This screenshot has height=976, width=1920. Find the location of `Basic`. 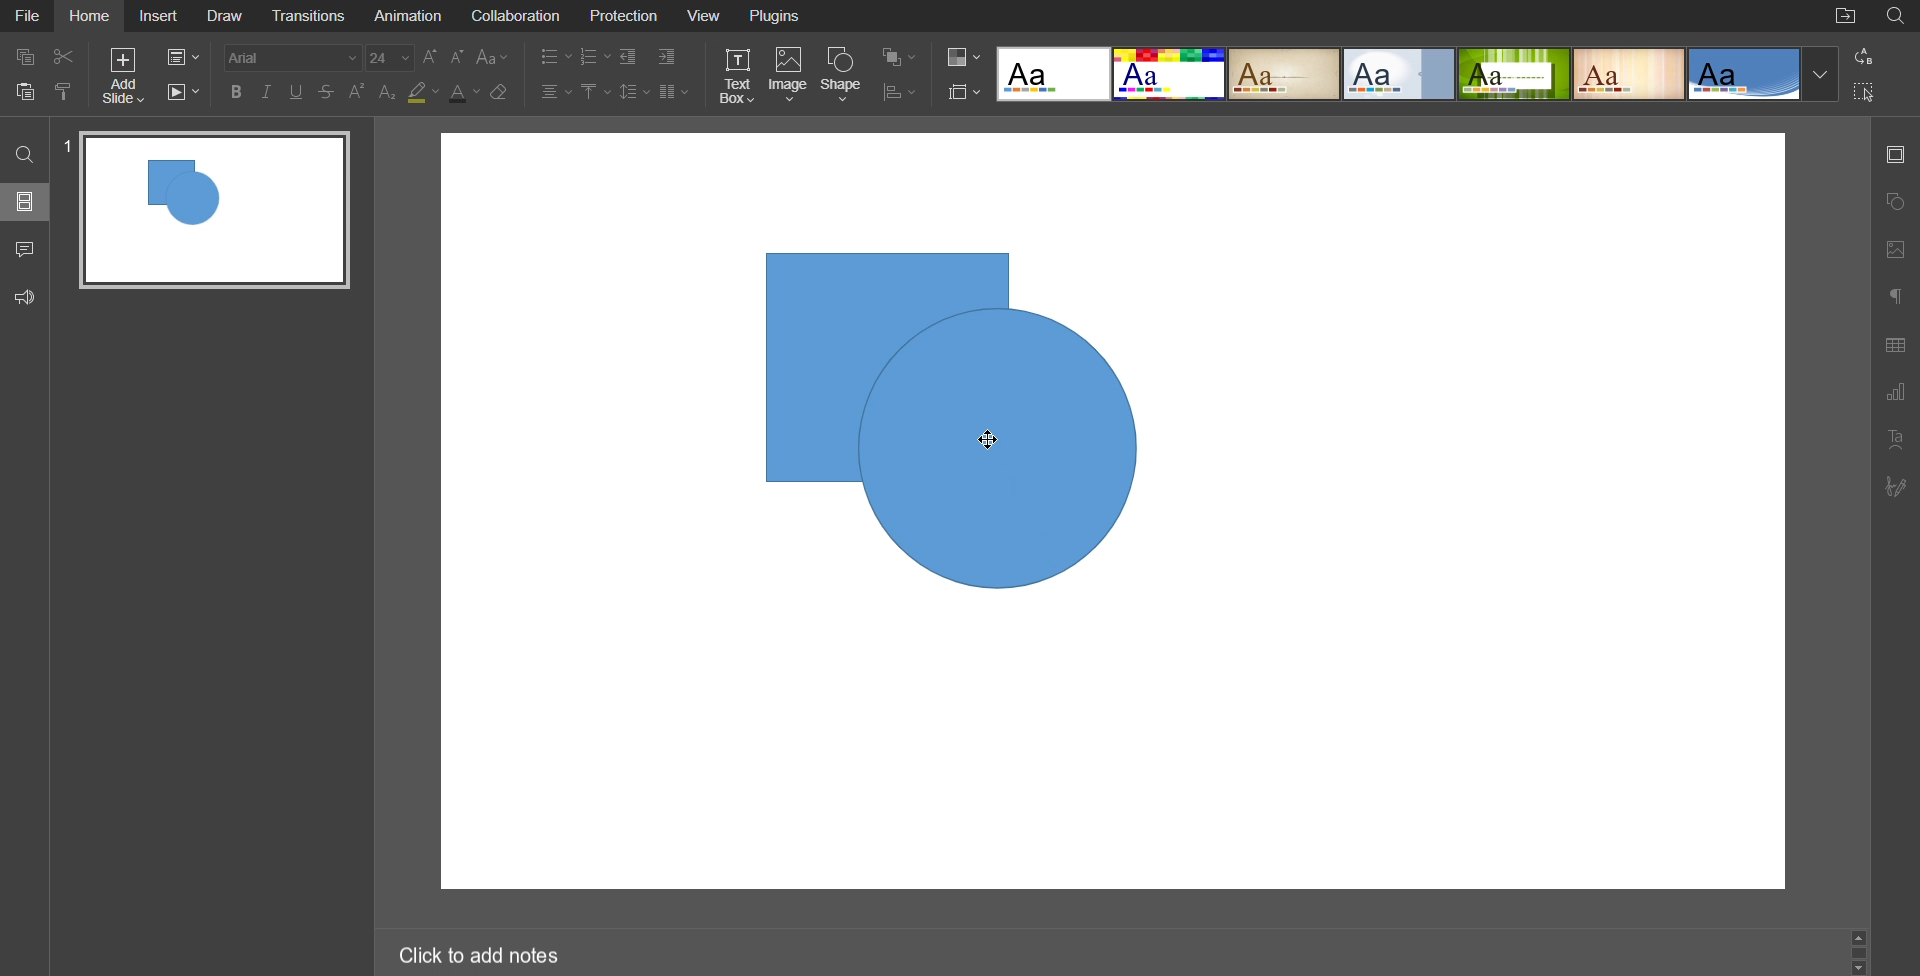

Basic is located at coordinates (1170, 73).